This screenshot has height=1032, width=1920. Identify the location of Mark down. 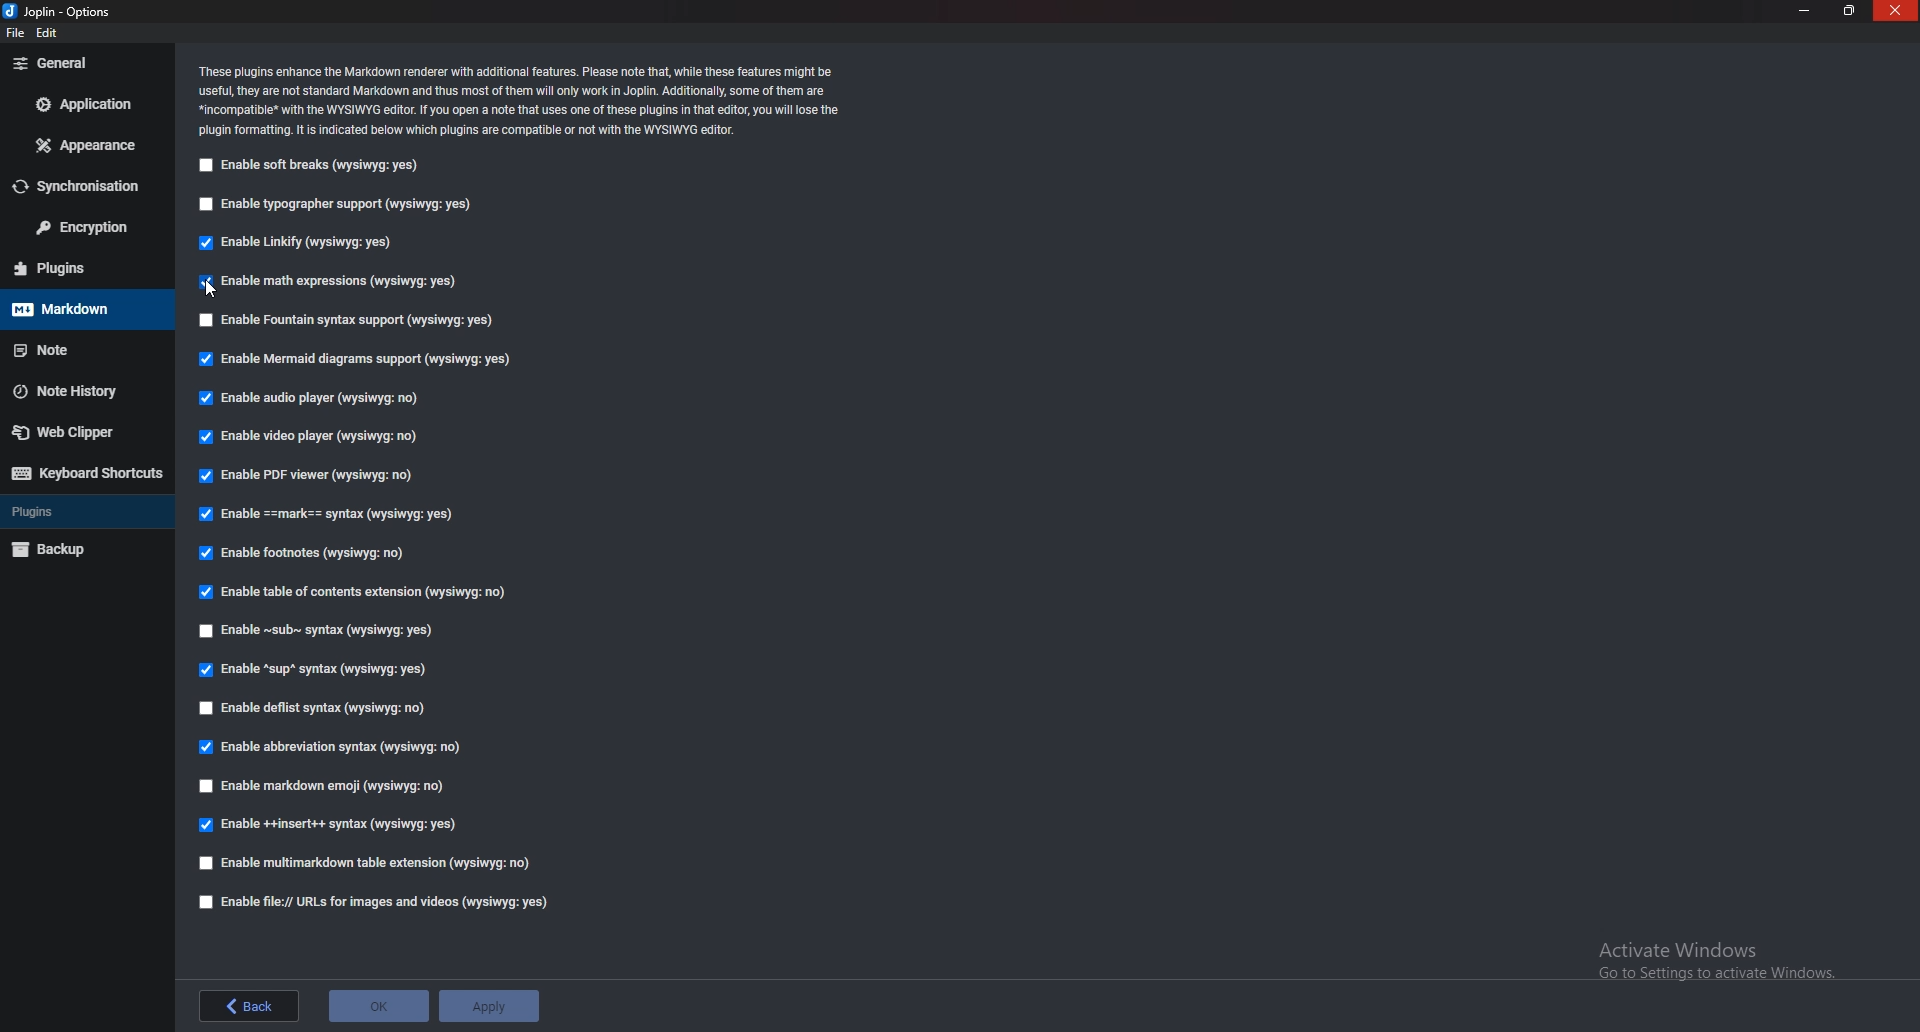
(82, 310).